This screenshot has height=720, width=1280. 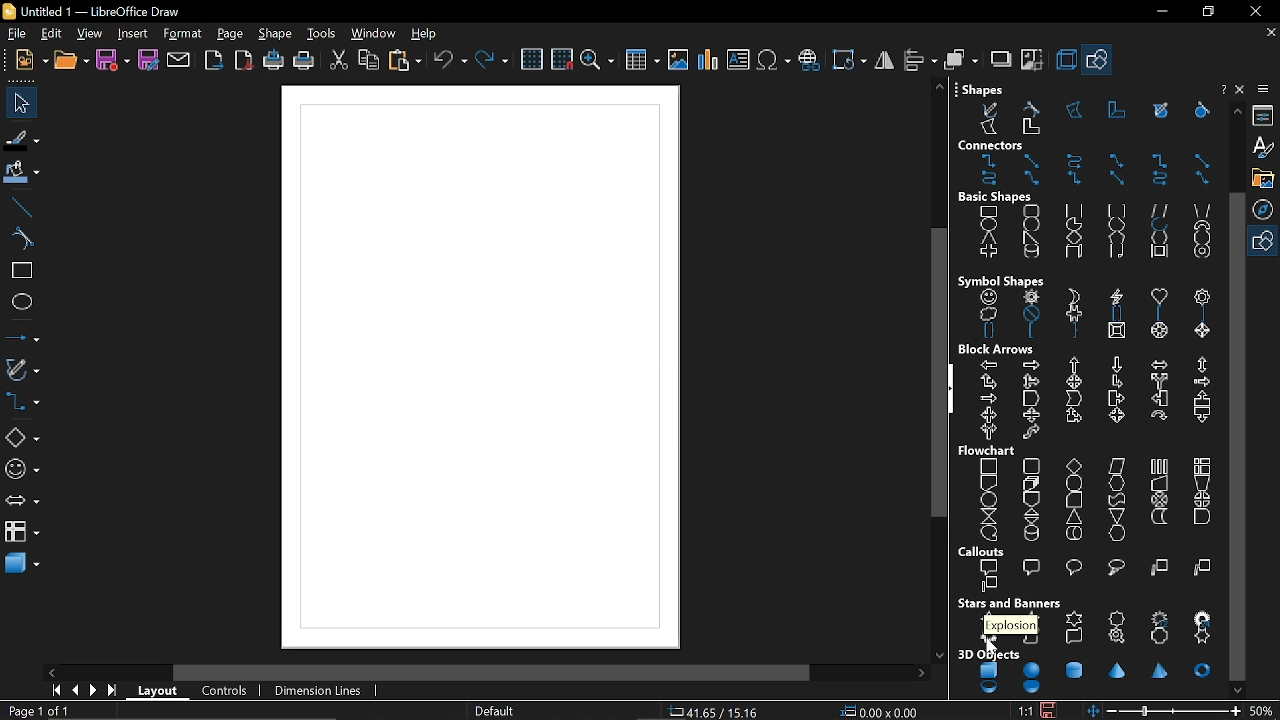 I want to click on new, so click(x=31, y=61).